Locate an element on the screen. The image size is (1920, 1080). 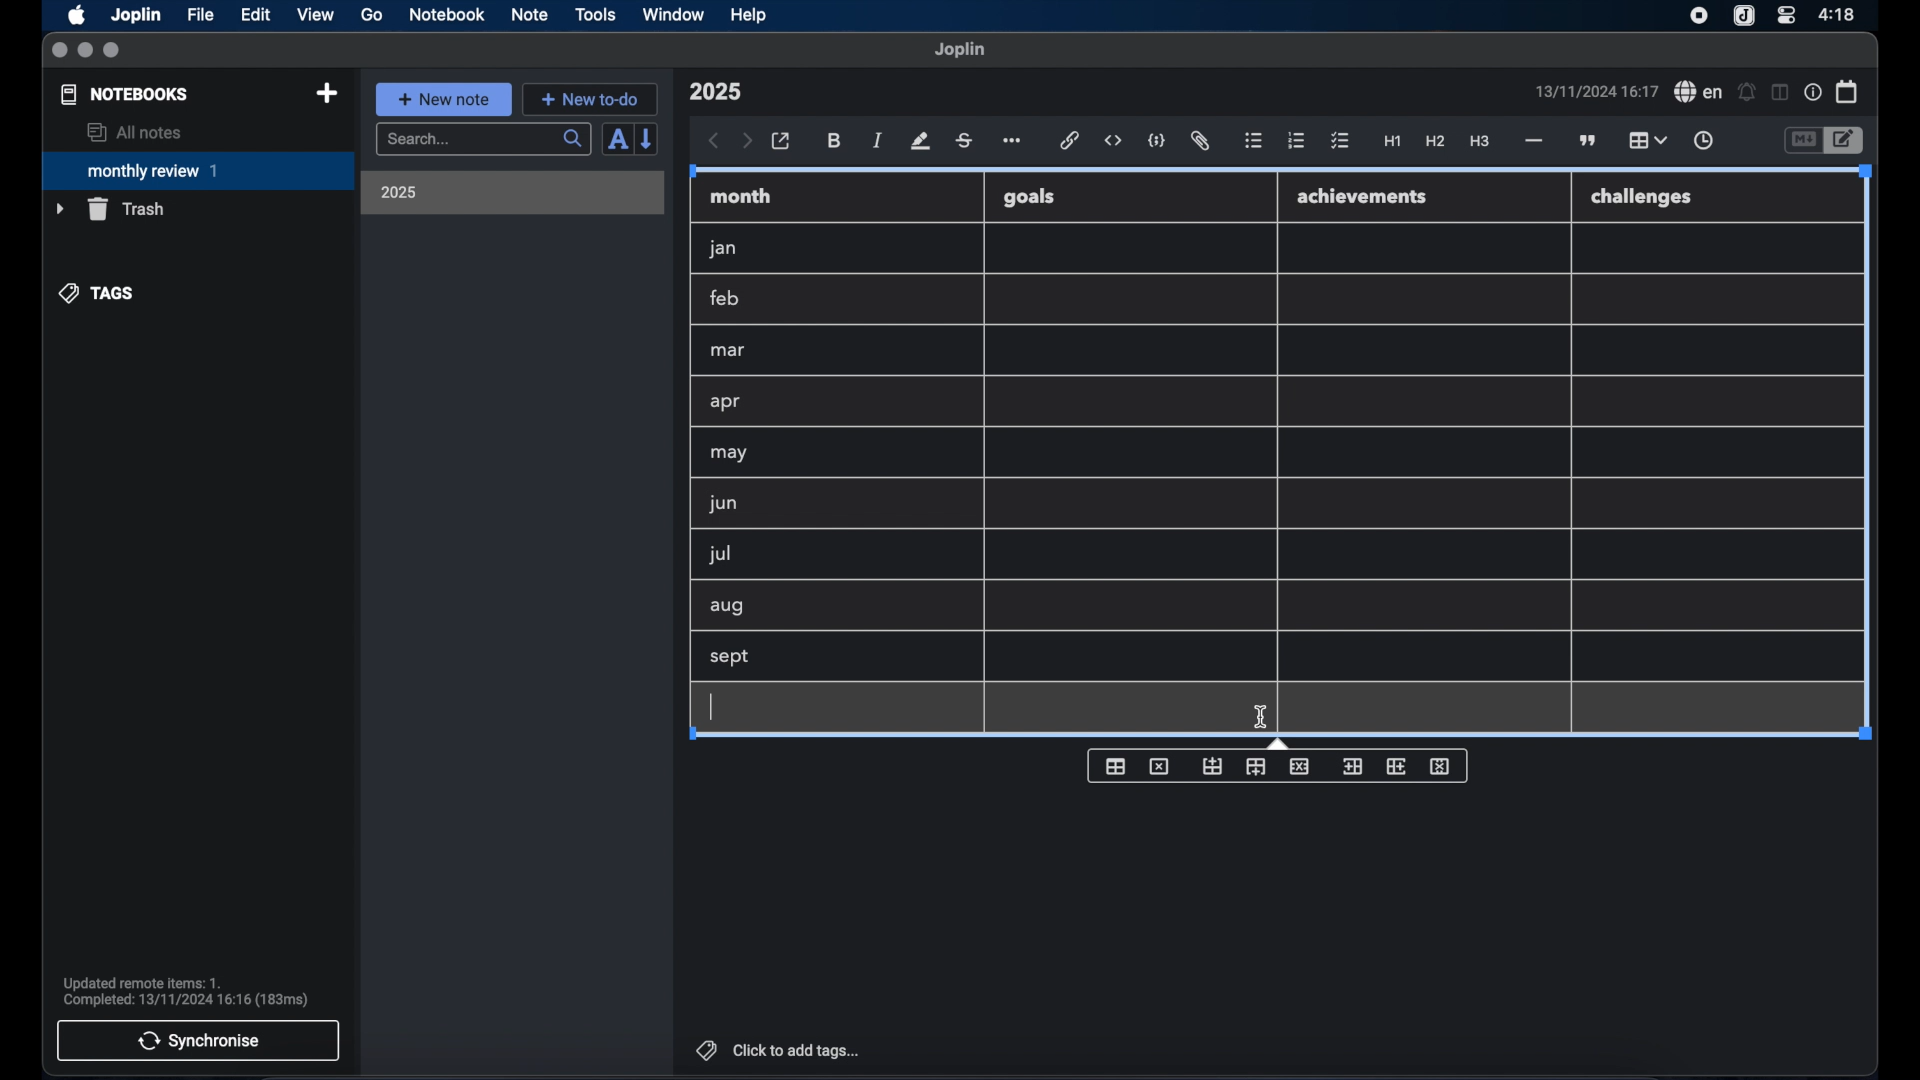
table highlighted is located at coordinates (1645, 140).